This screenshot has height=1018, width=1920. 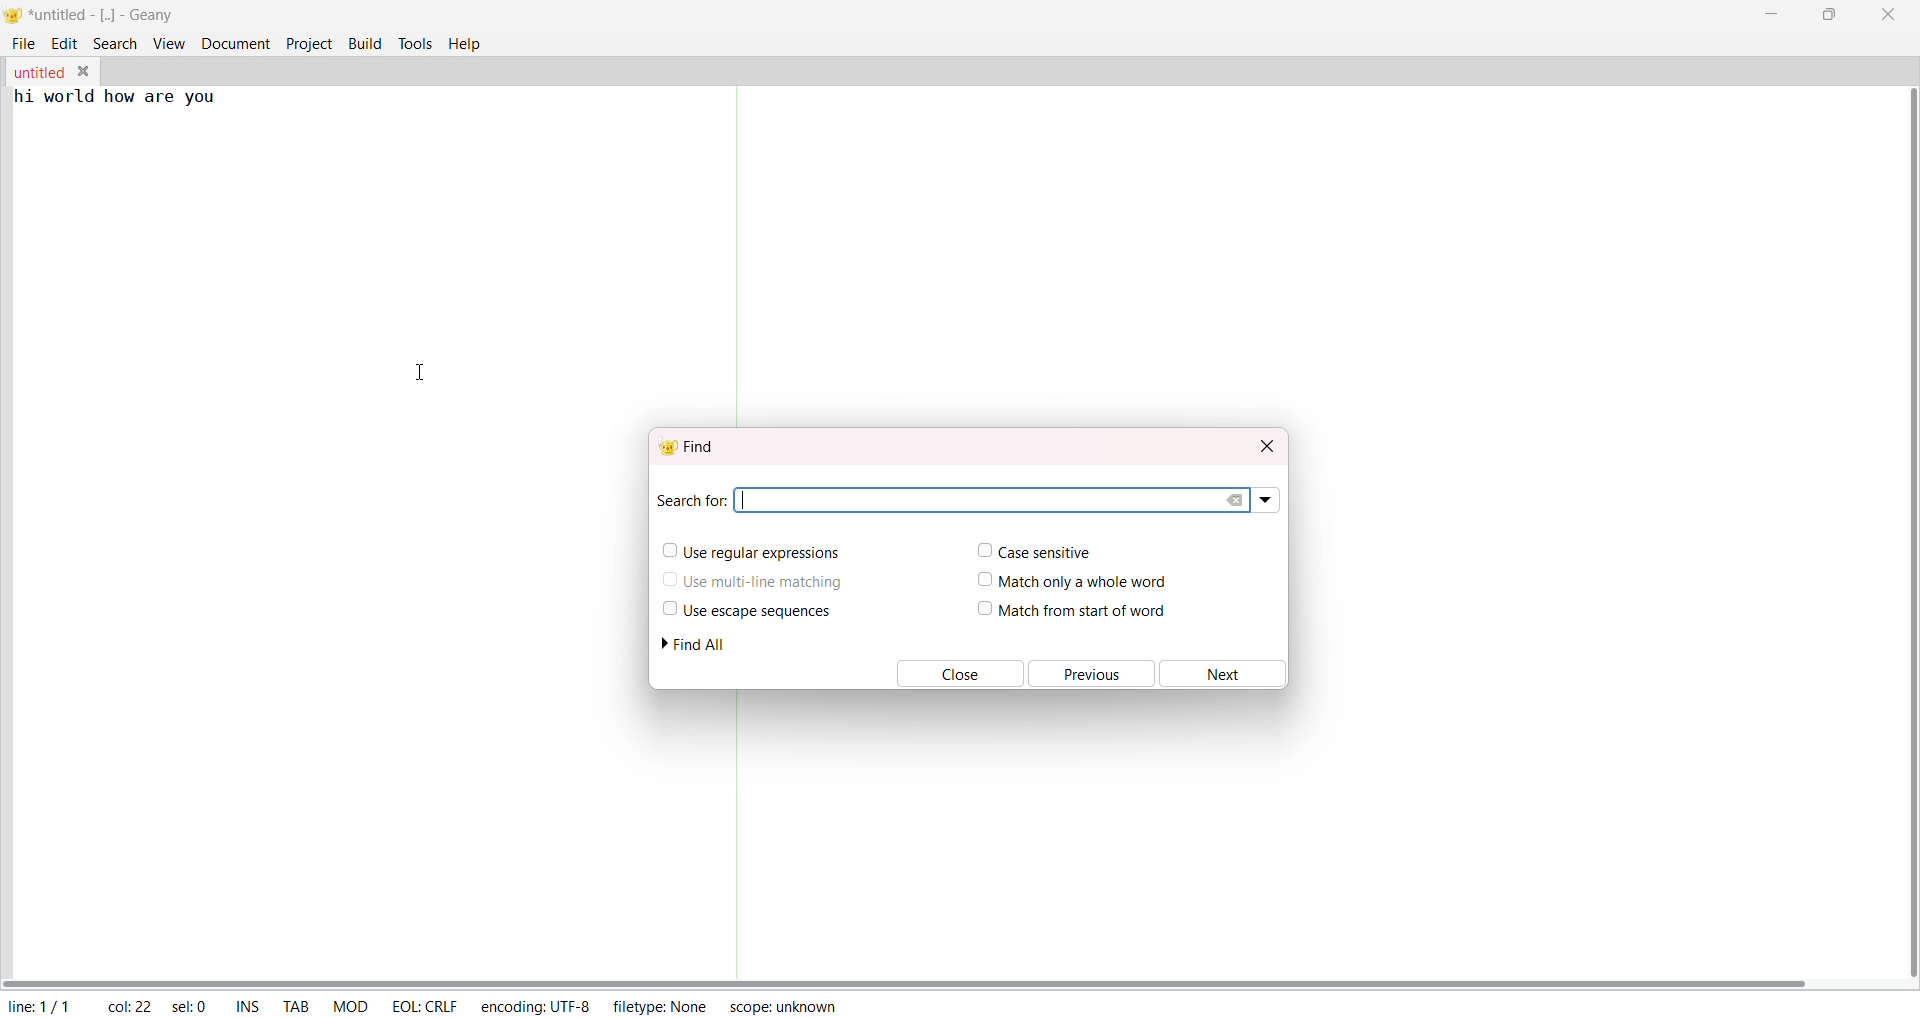 I want to click on eol: crlf, so click(x=423, y=1003).